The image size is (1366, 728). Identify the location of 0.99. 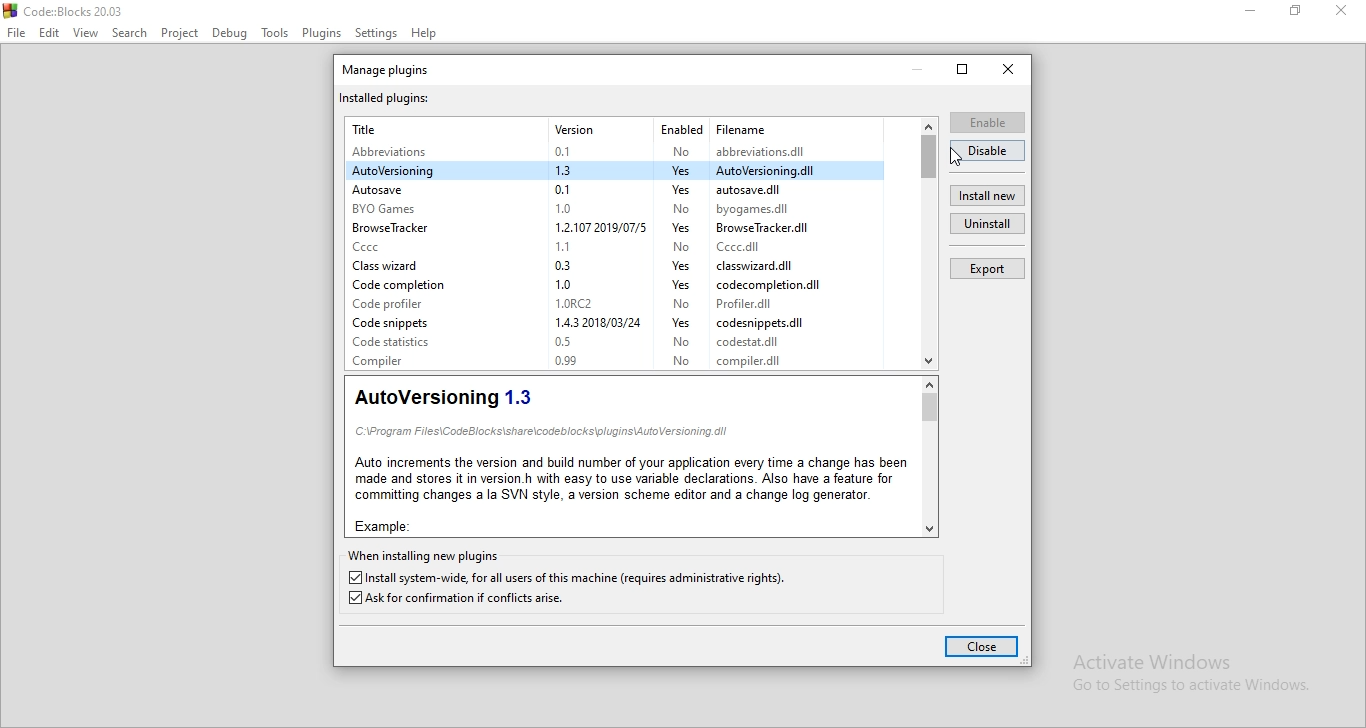
(568, 362).